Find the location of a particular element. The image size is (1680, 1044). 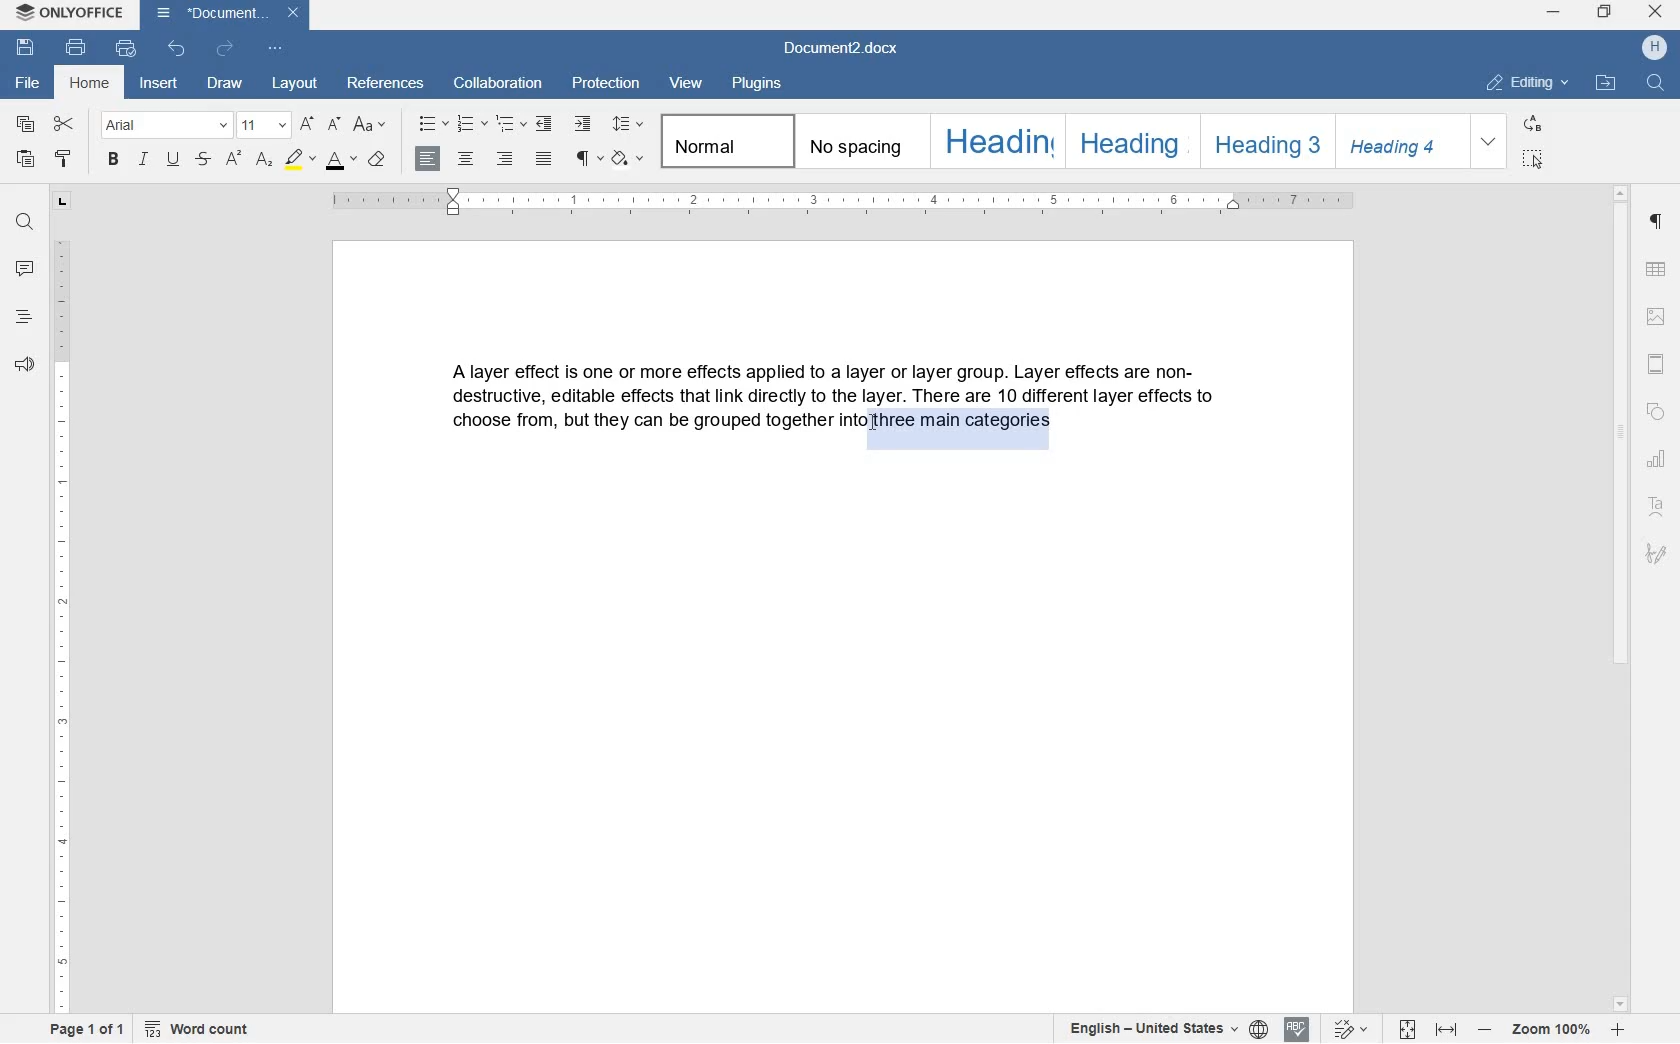

minimize is located at coordinates (1554, 13).